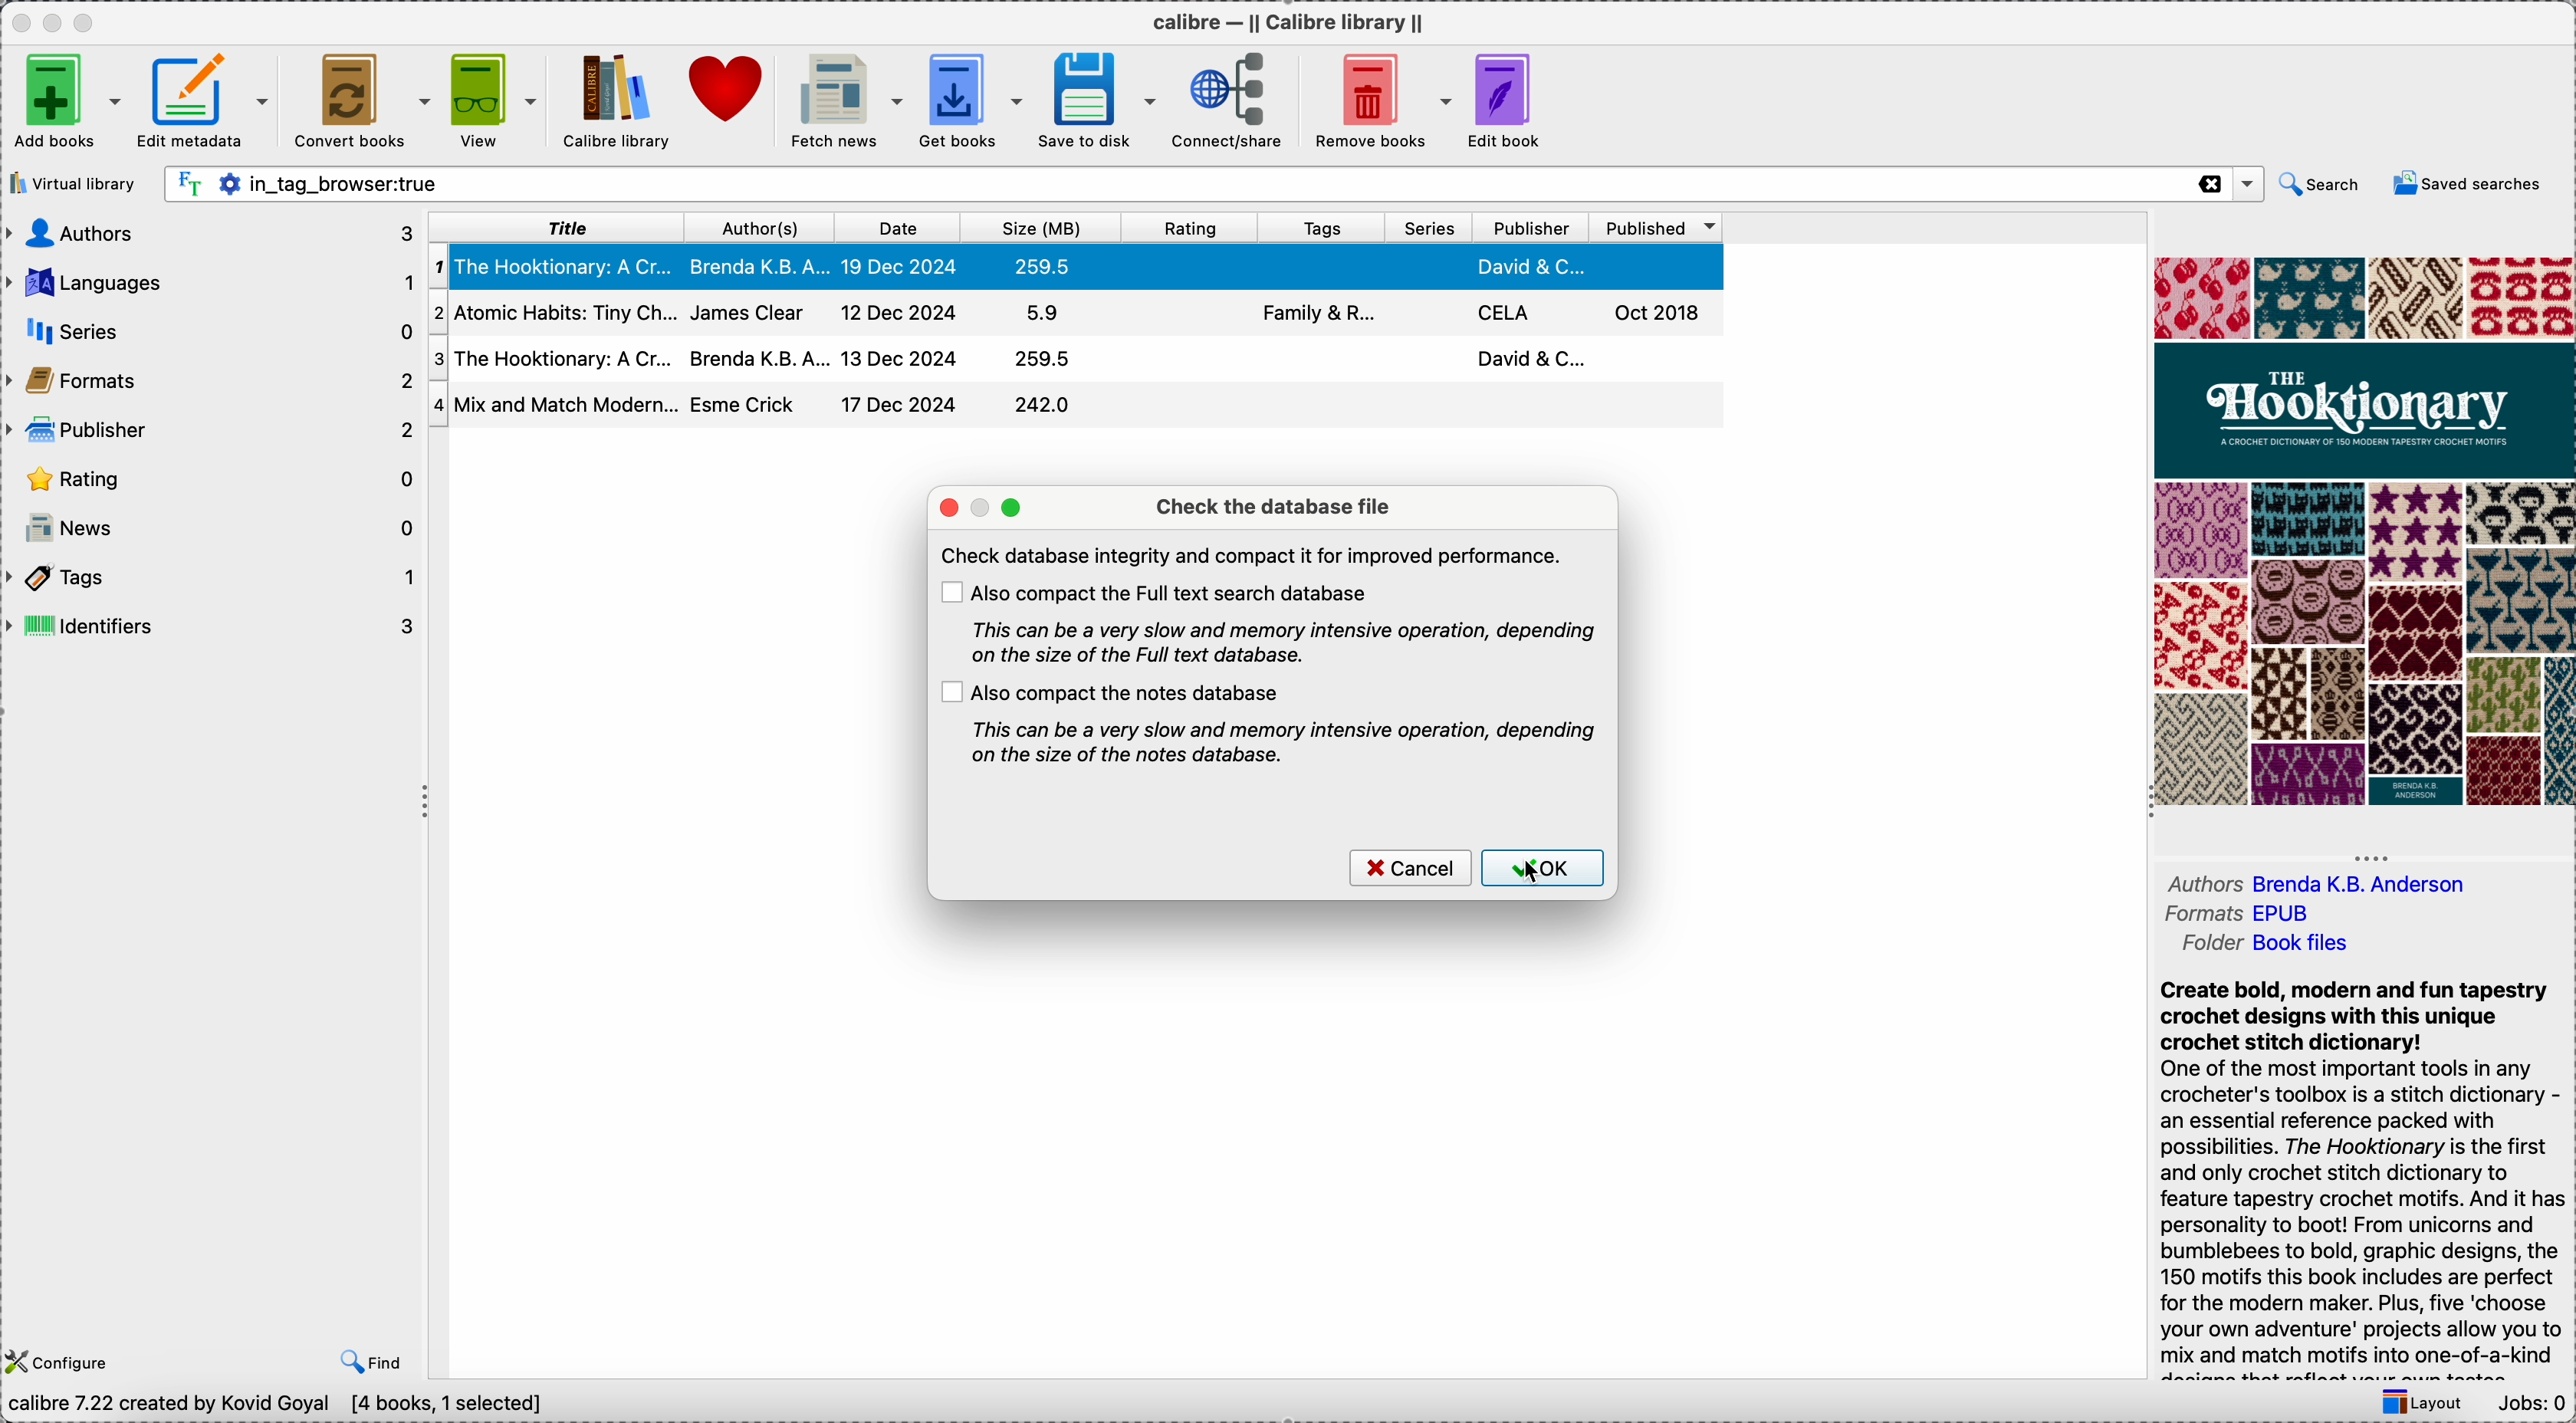  Describe the element at coordinates (2363, 530) in the screenshot. I see `book cover preview` at that location.